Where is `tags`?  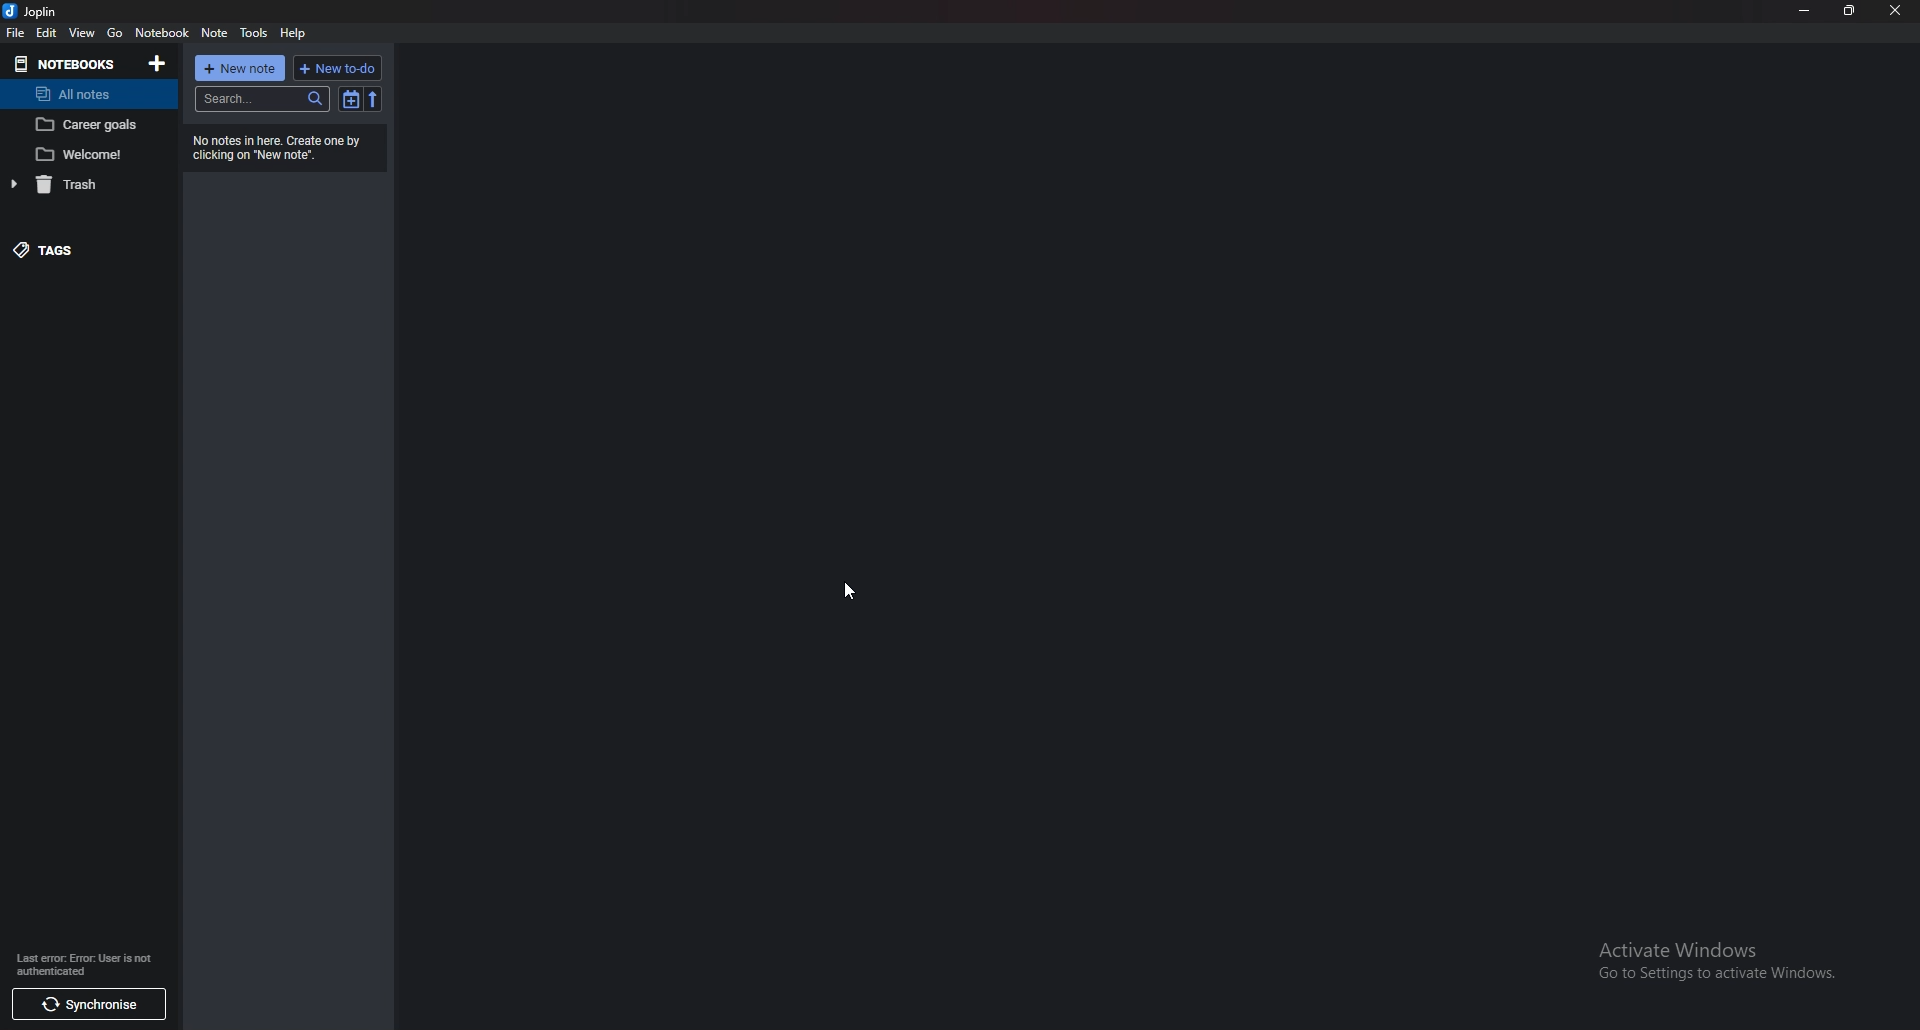 tags is located at coordinates (74, 248).